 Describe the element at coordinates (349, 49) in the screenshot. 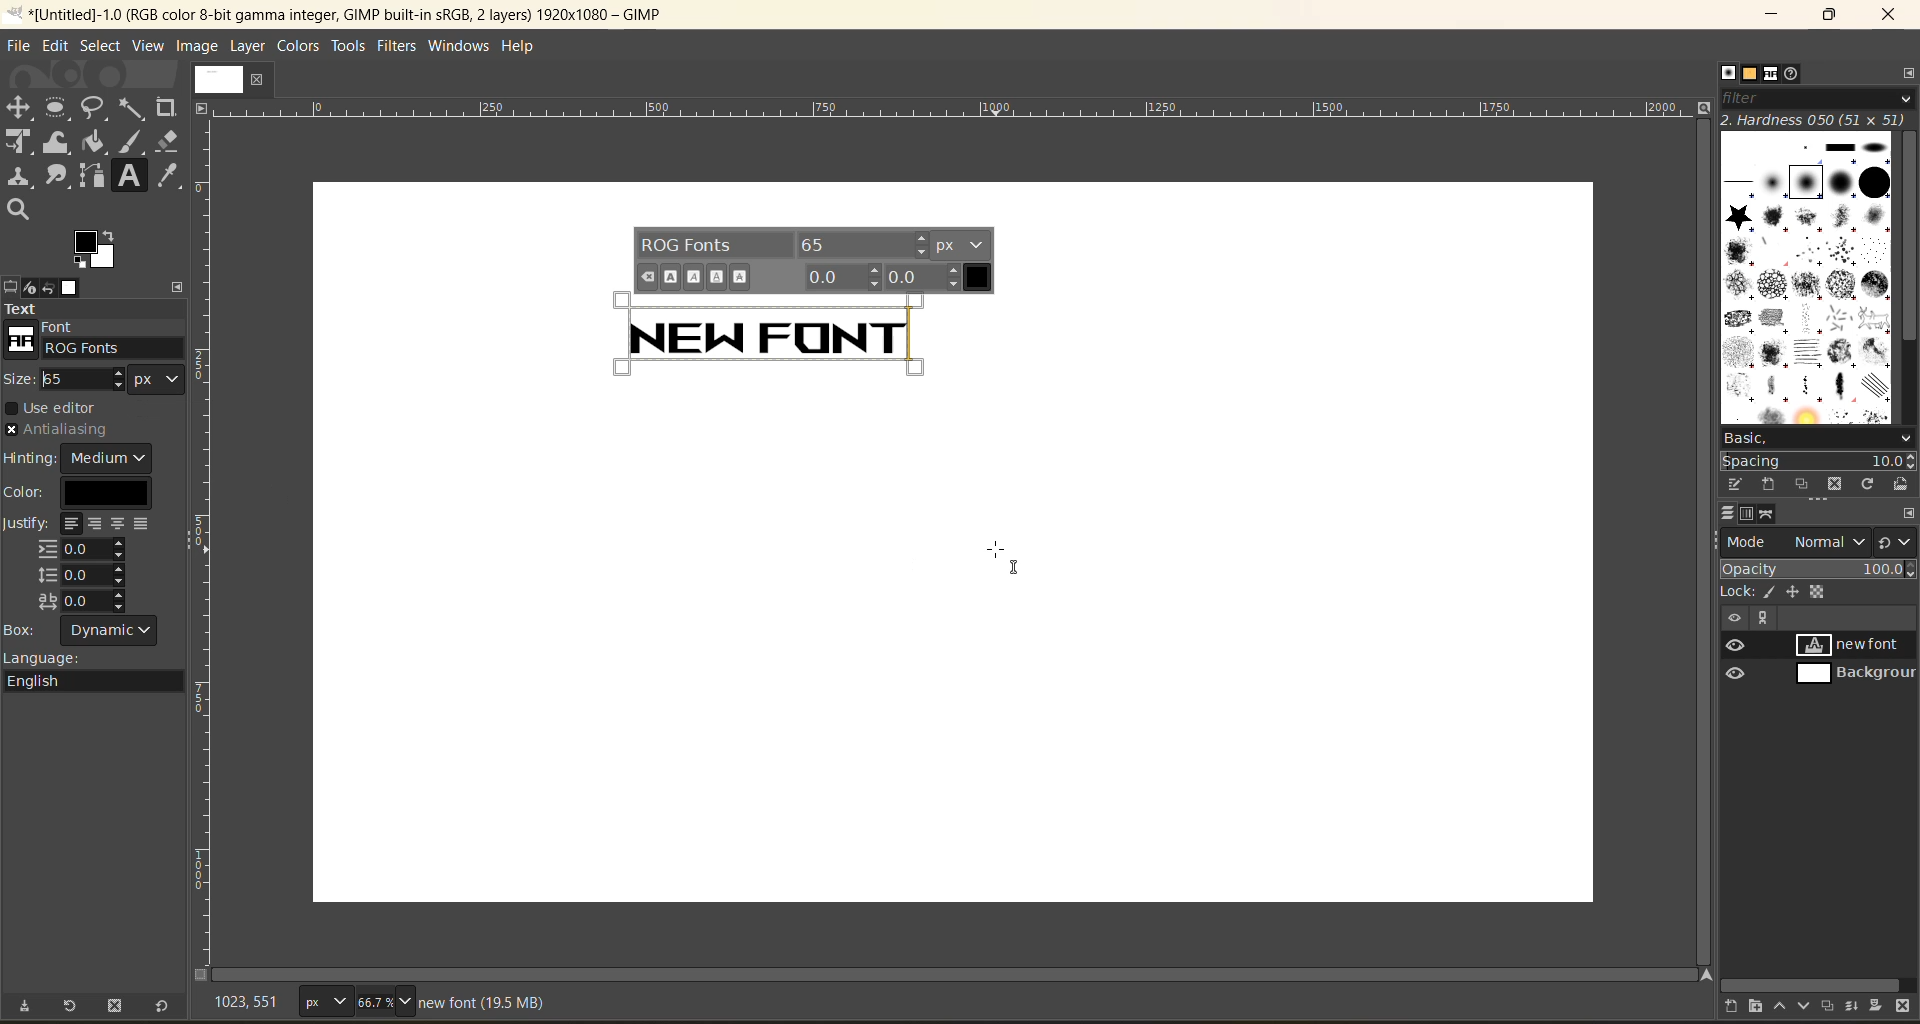

I see `tools` at that location.